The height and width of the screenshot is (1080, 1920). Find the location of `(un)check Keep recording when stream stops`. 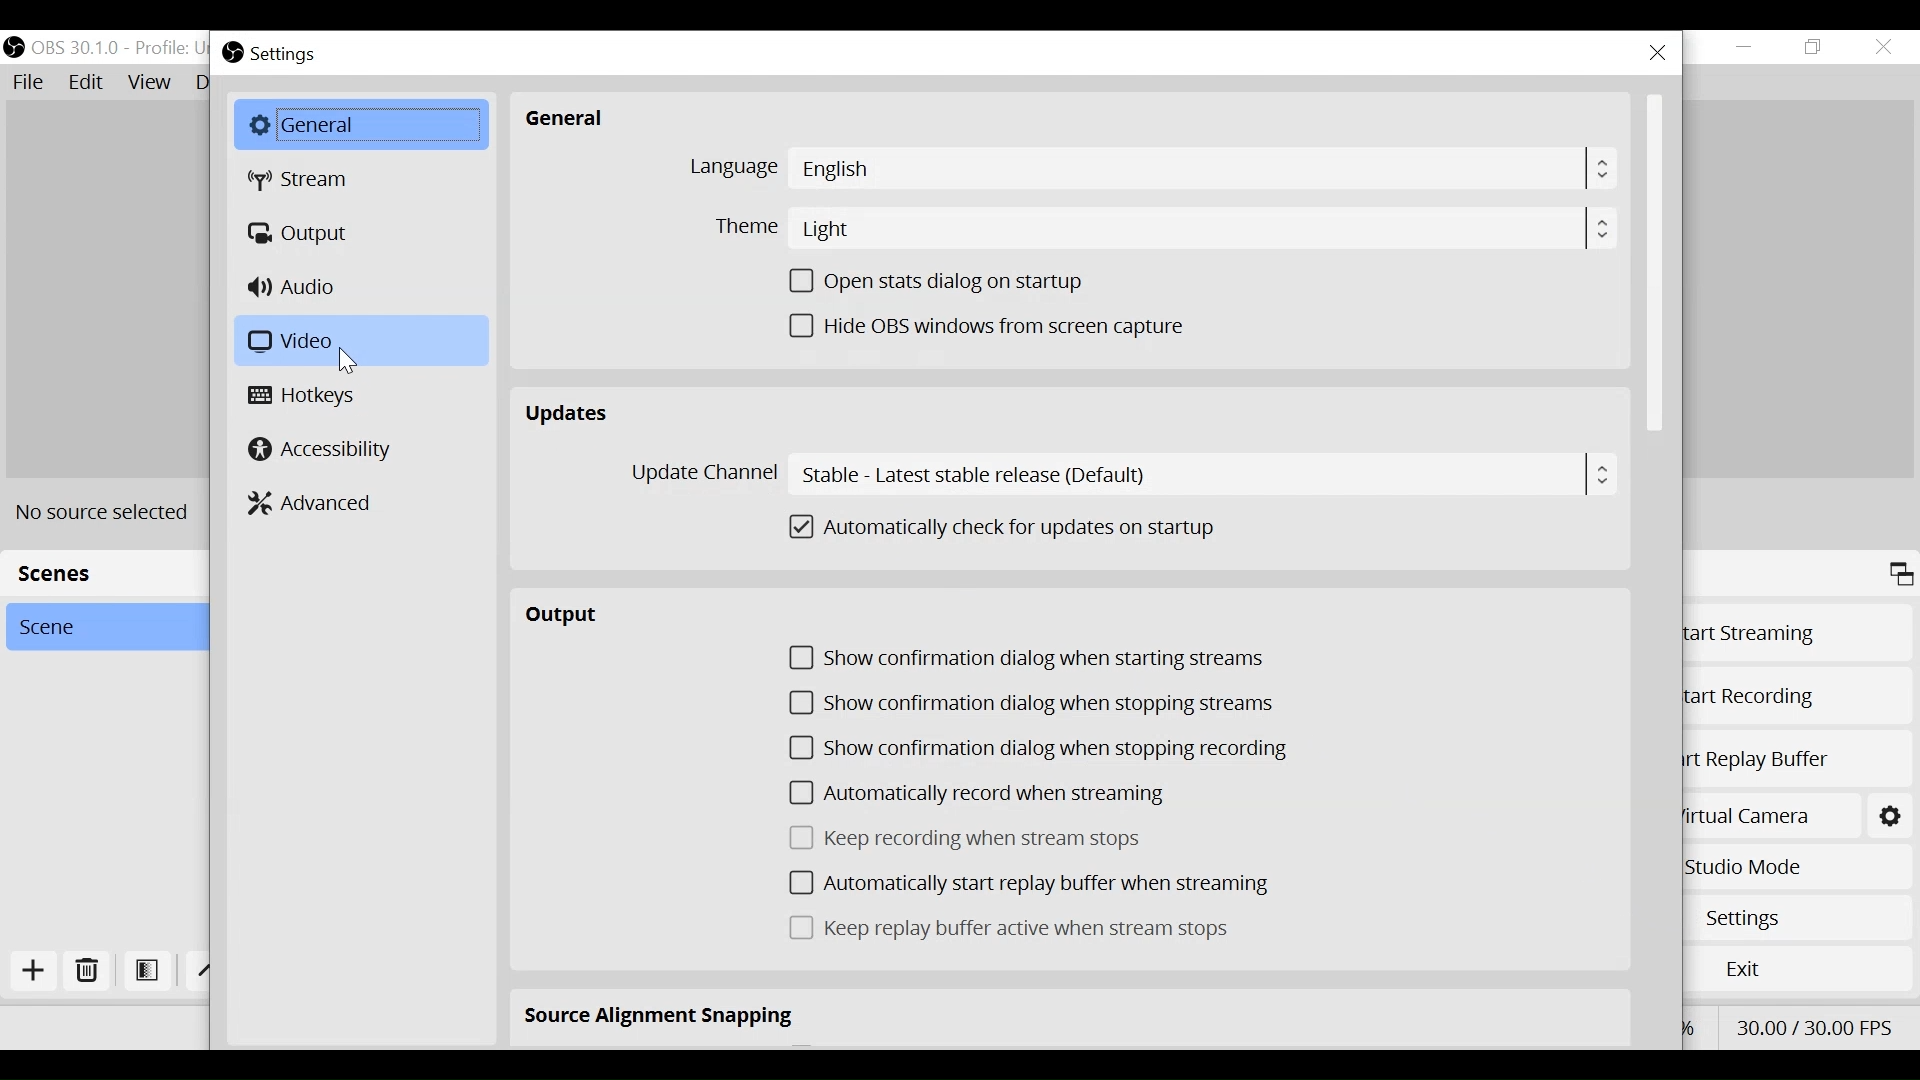

(un)check Keep recording when stream stops is located at coordinates (967, 840).